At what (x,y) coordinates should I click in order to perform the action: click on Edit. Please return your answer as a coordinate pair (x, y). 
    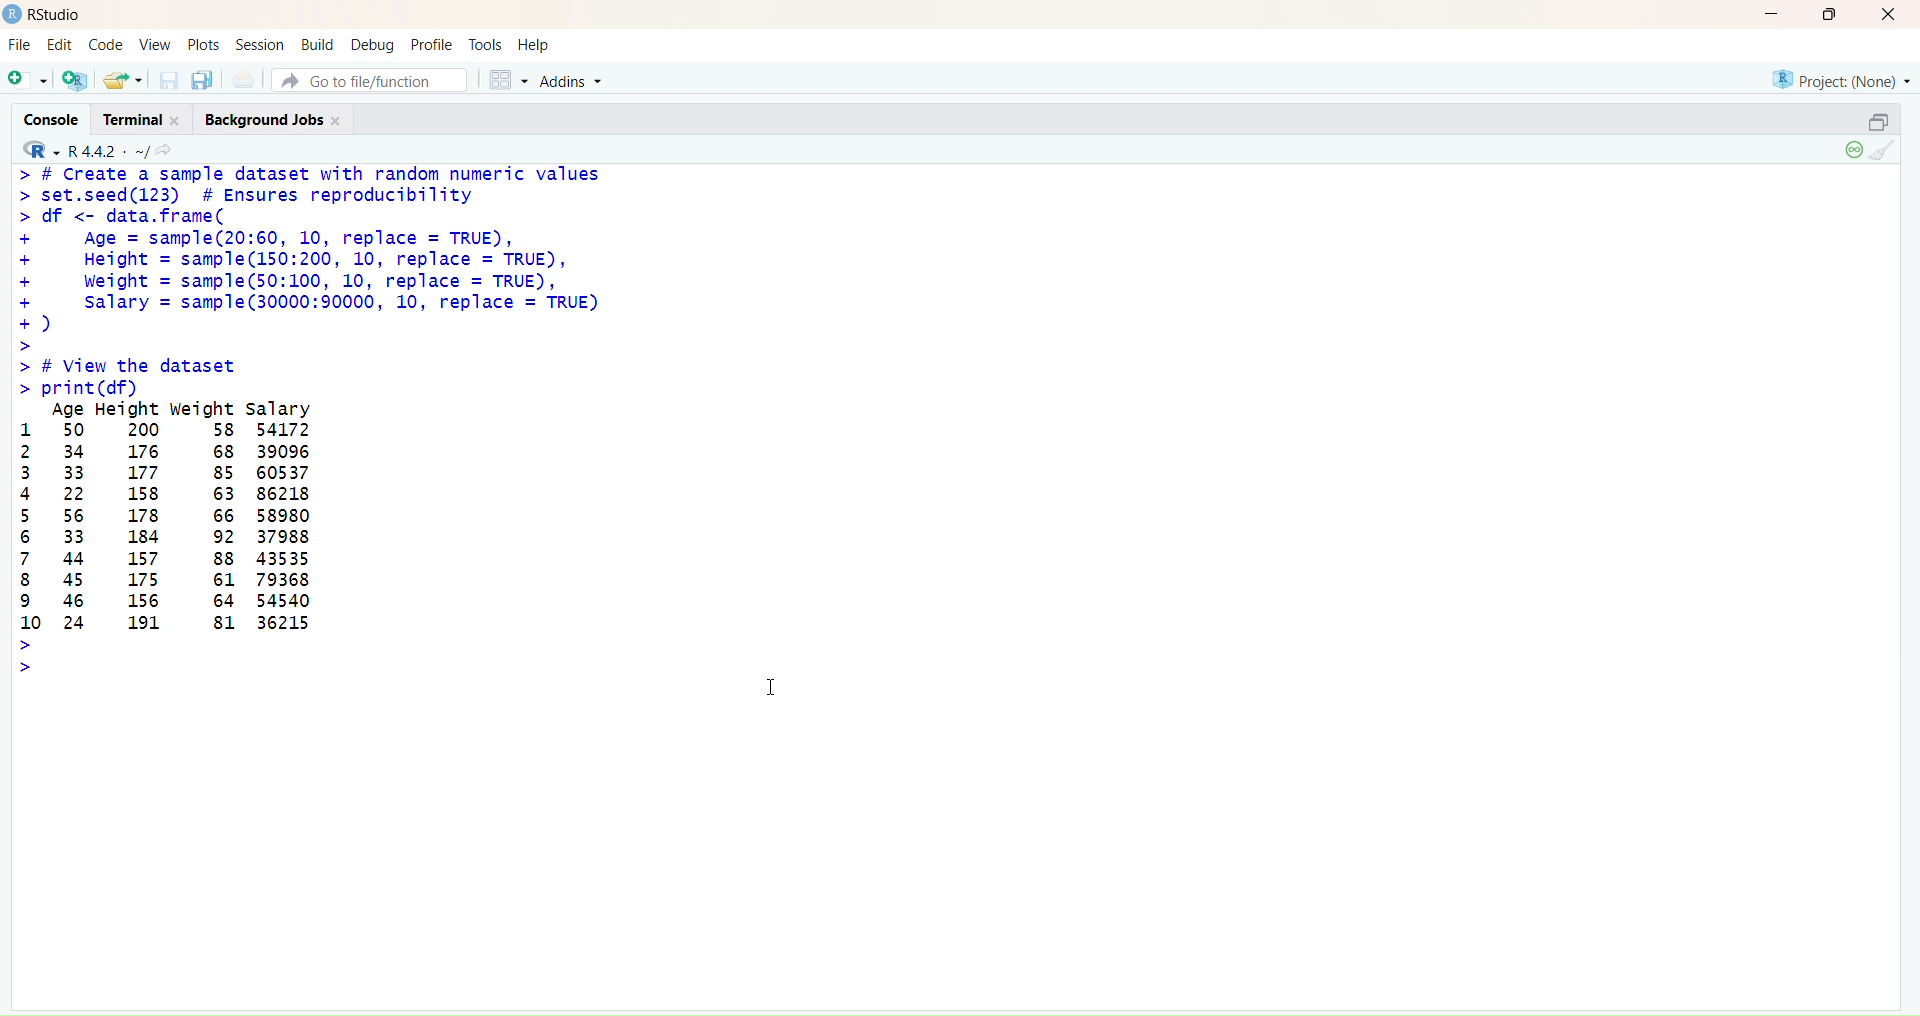
    Looking at the image, I should click on (61, 46).